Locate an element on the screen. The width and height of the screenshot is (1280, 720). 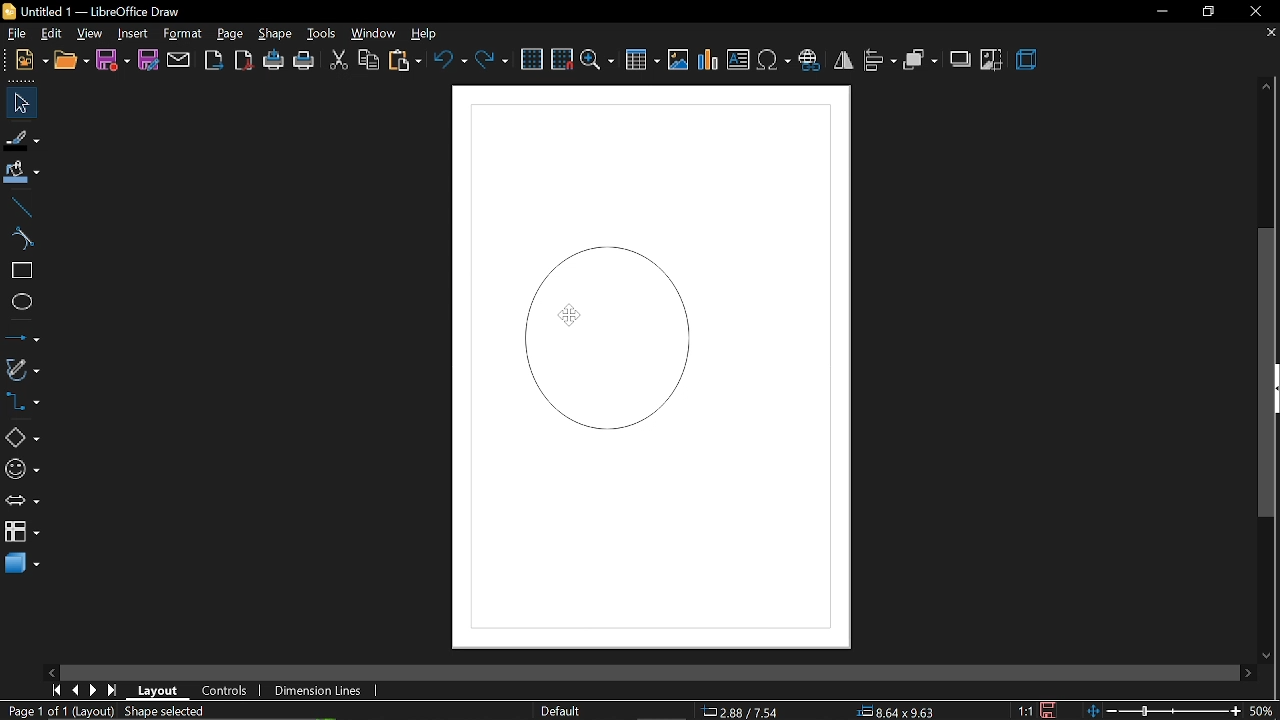
format is located at coordinates (183, 34).